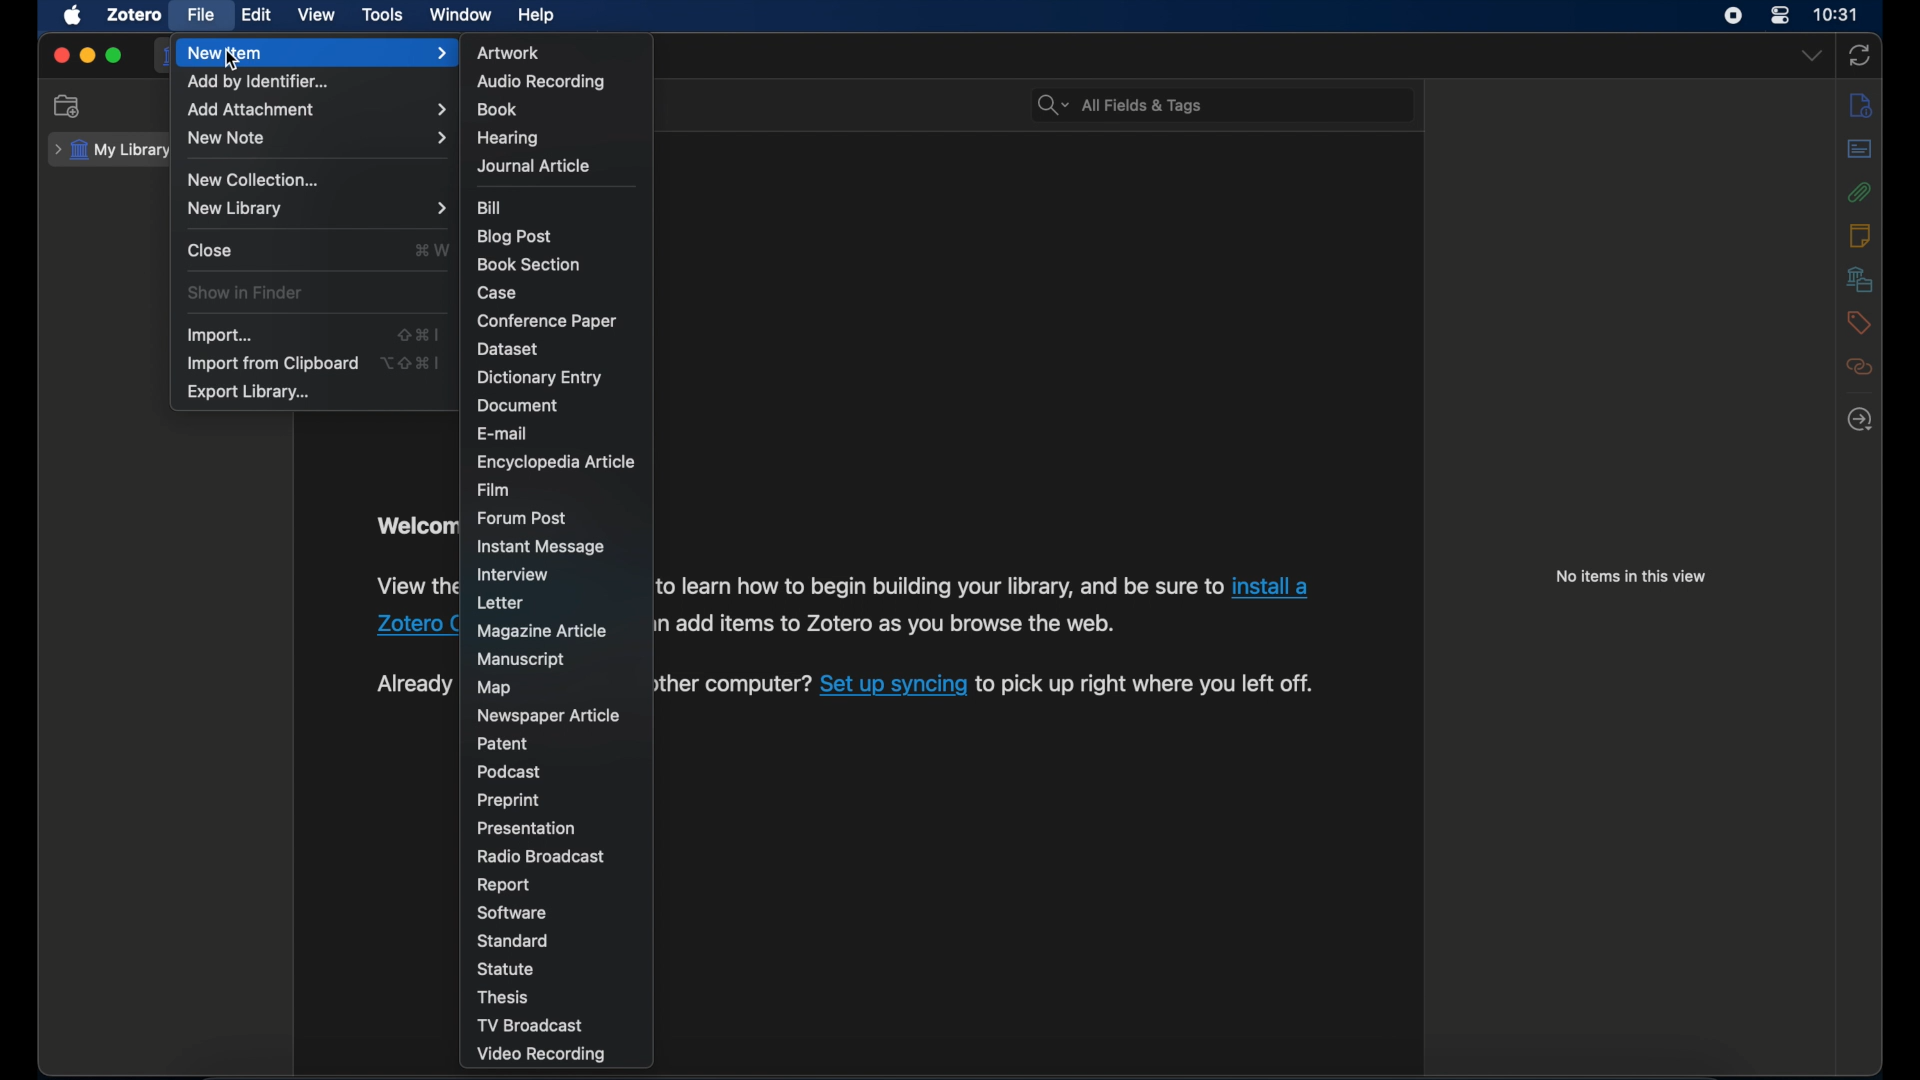 Image resolution: width=1920 pixels, height=1080 pixels. I want to click on dropdown, so click(1811, 56).